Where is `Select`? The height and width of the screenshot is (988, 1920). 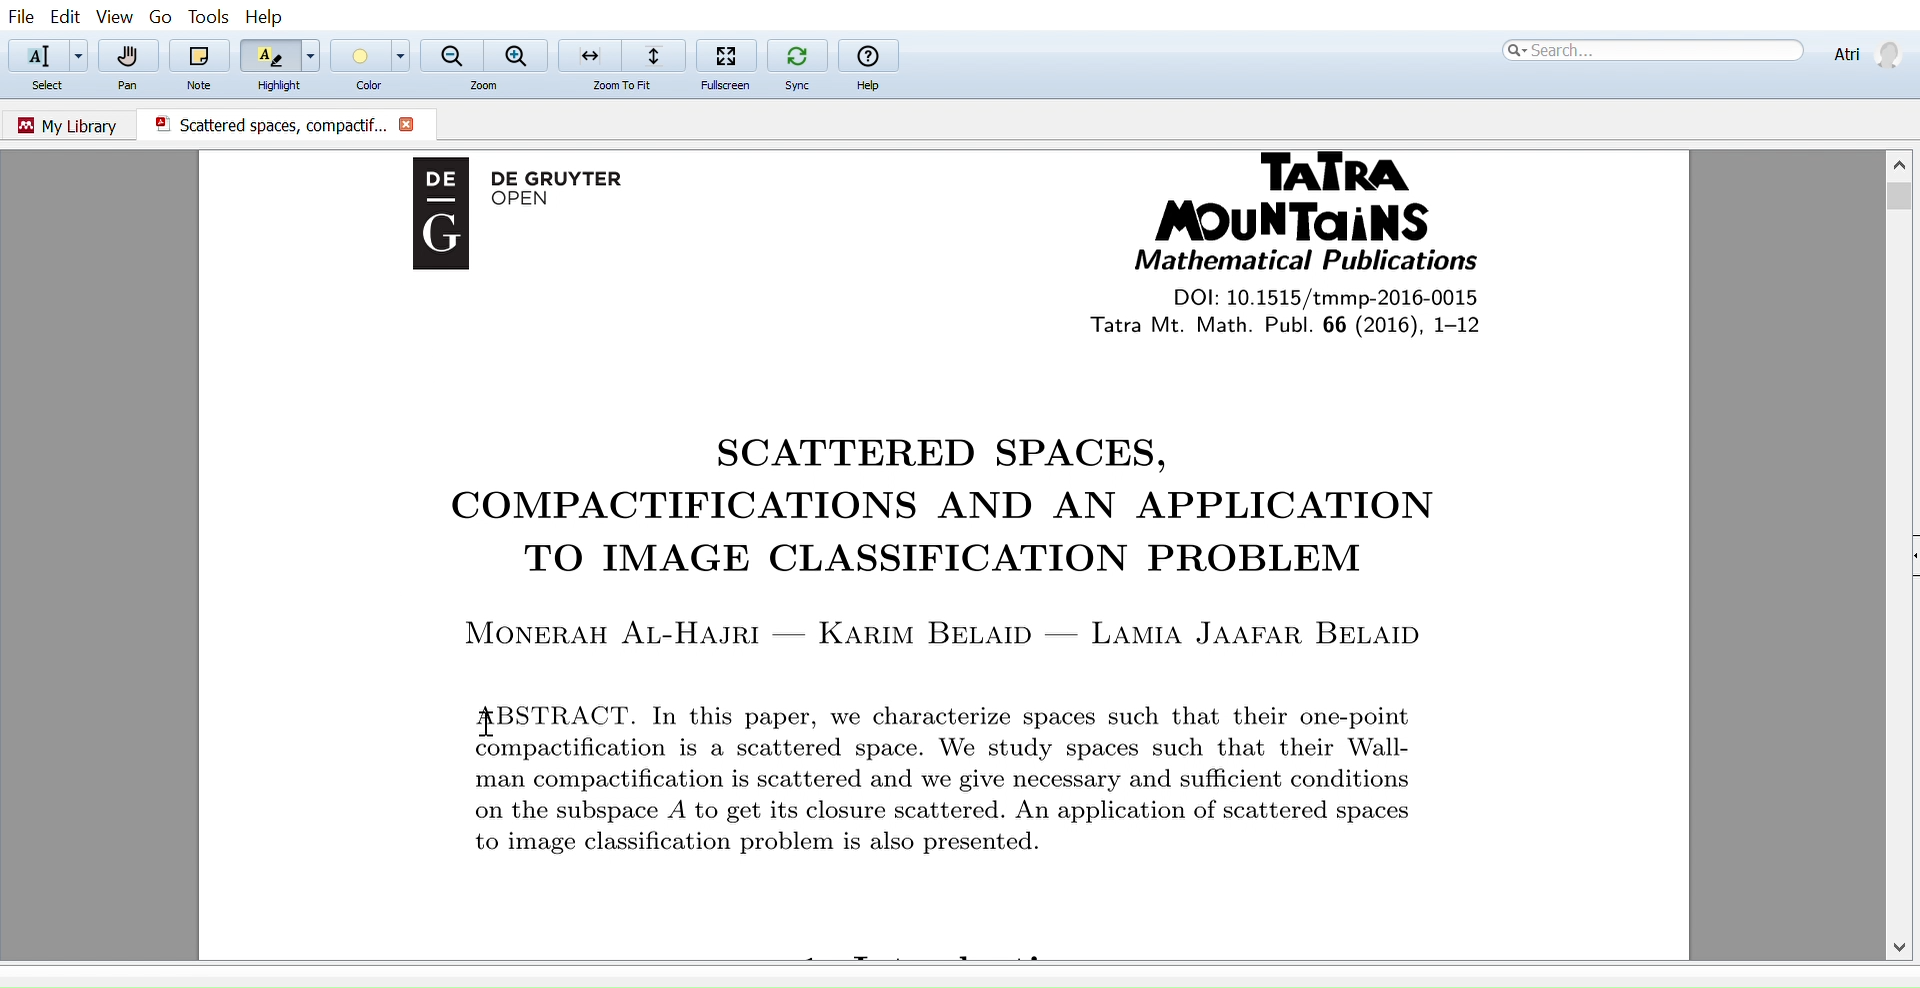
Select is located at coordinates (55, 87).